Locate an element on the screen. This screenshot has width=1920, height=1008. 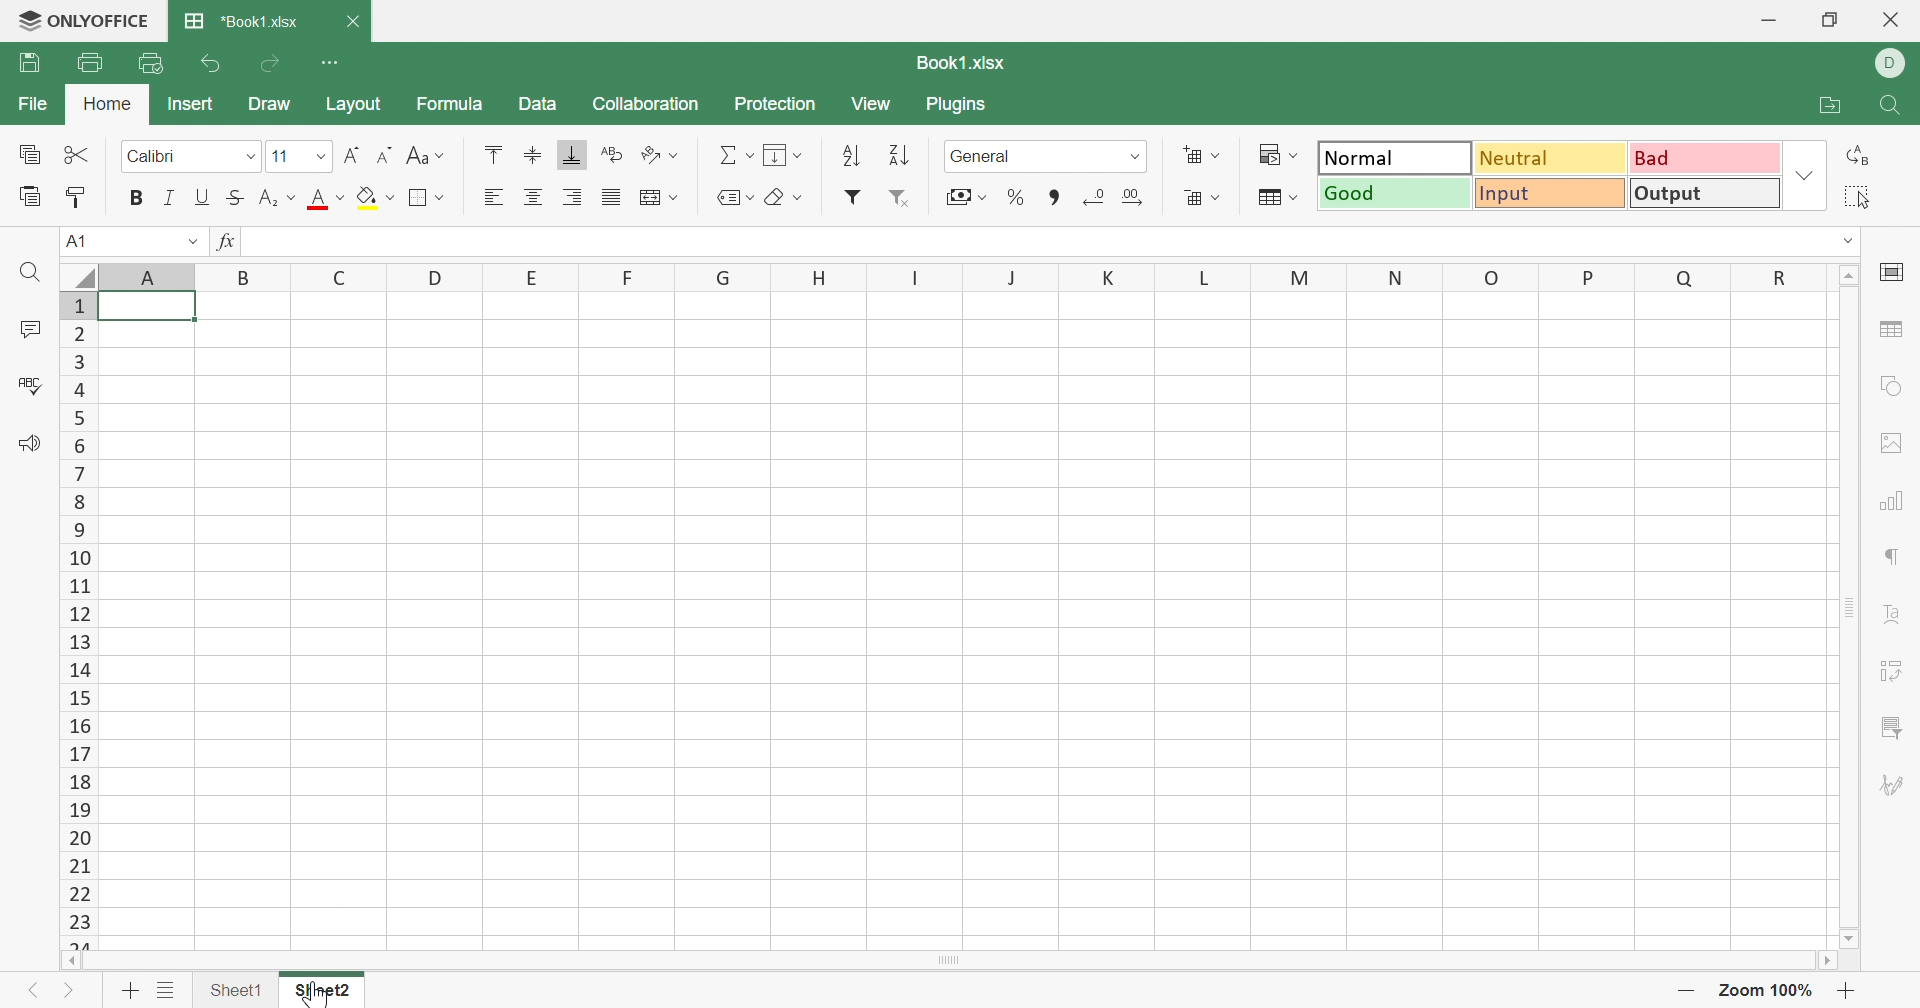
Select all is located at coordinates (1860, 194).